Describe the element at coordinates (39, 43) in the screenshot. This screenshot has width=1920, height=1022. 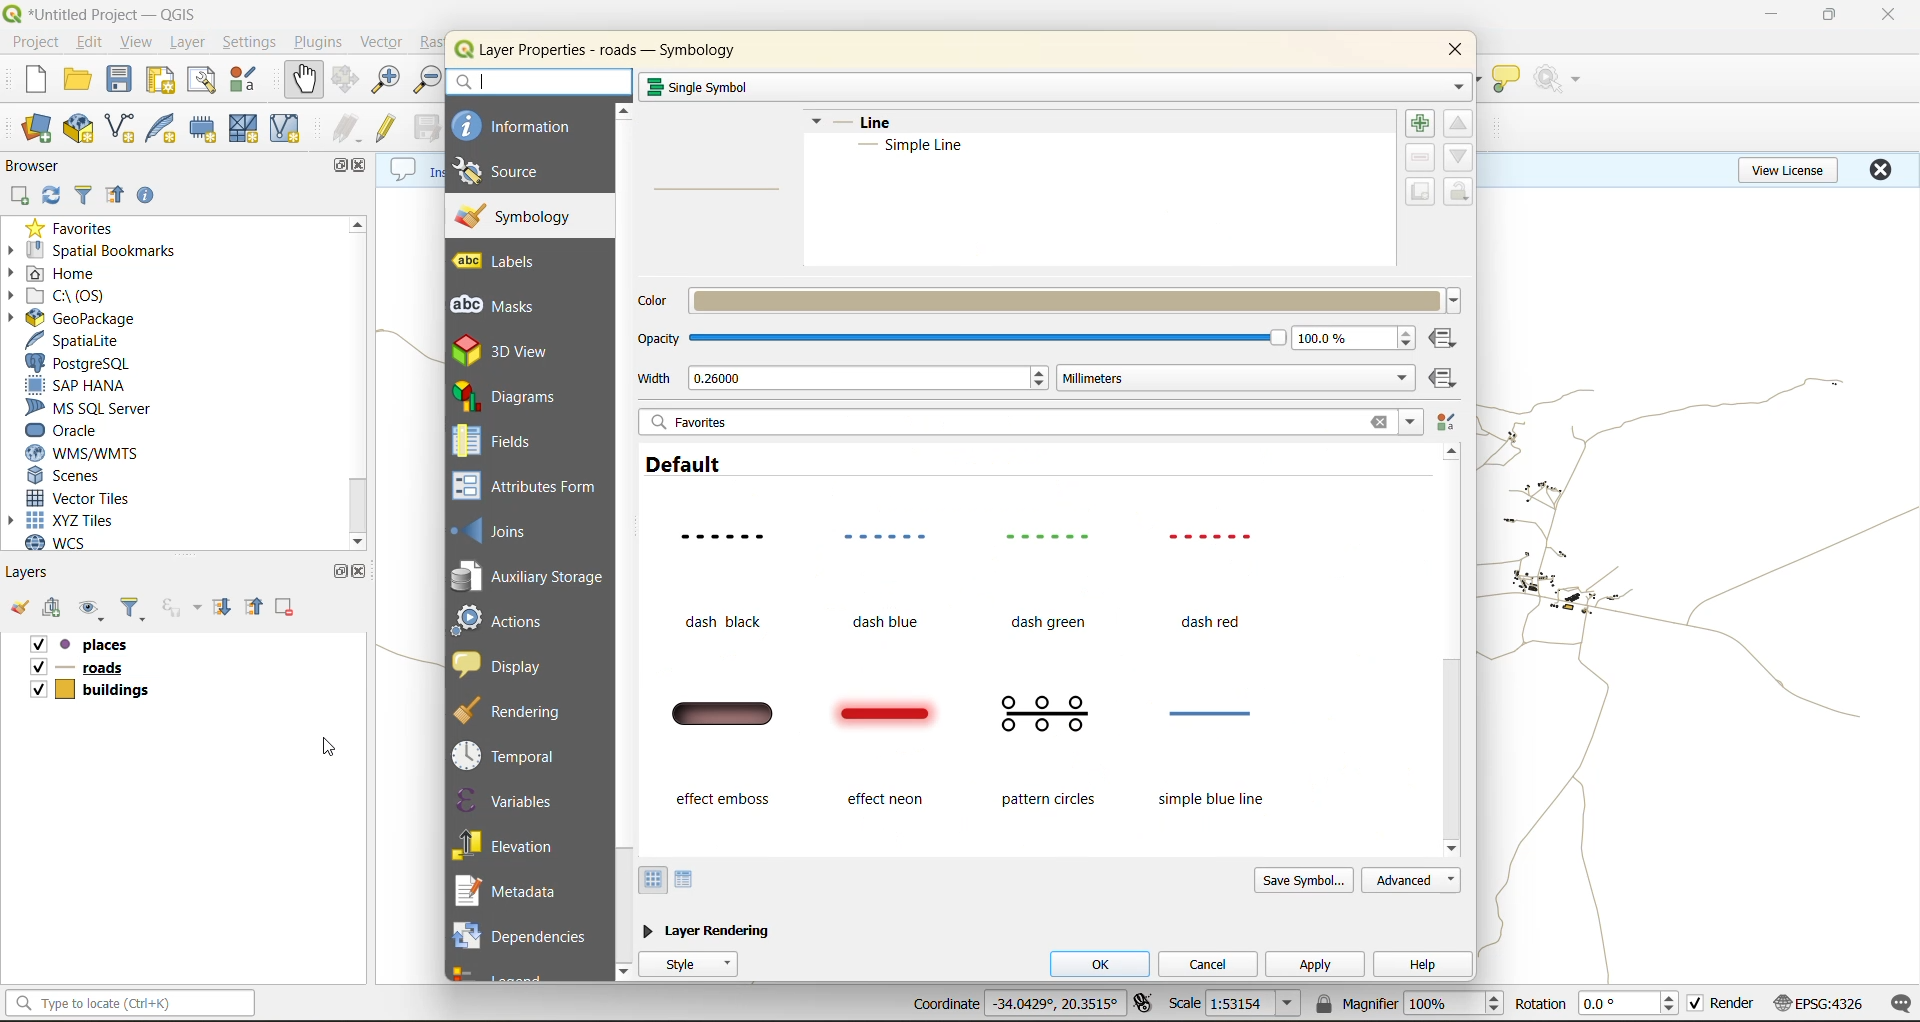
I see `project` at that location.